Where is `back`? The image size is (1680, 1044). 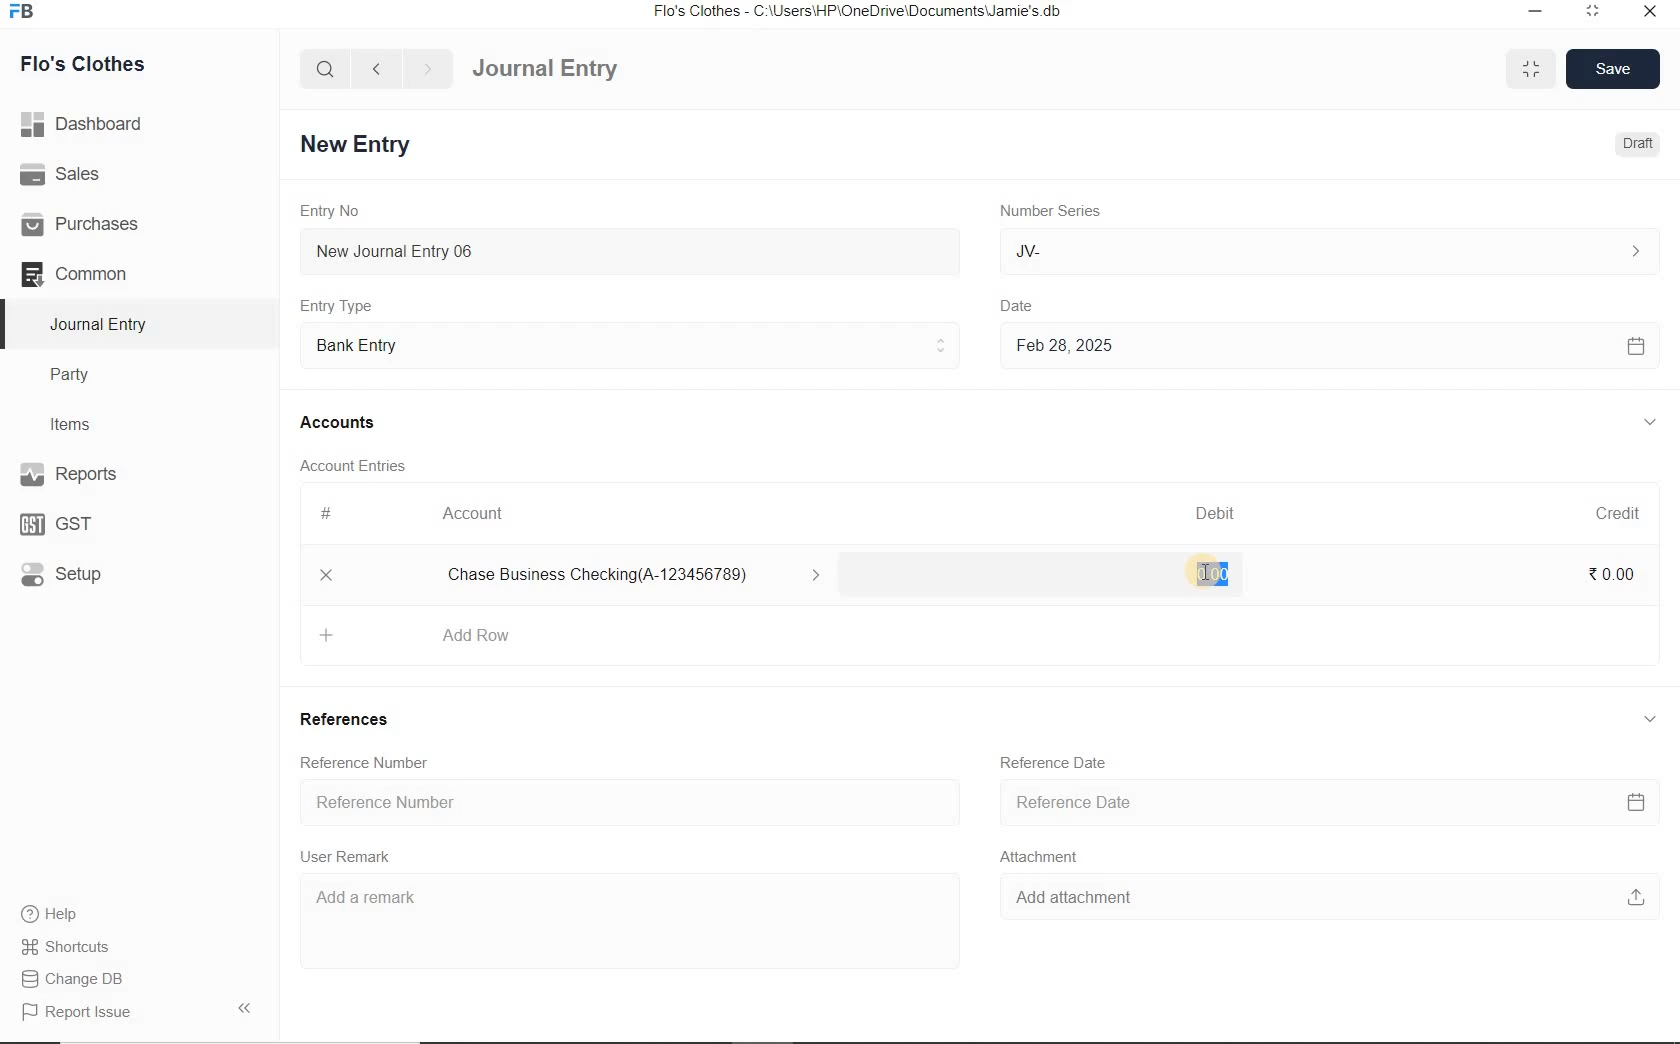 back is located at coordinates (376, 67).